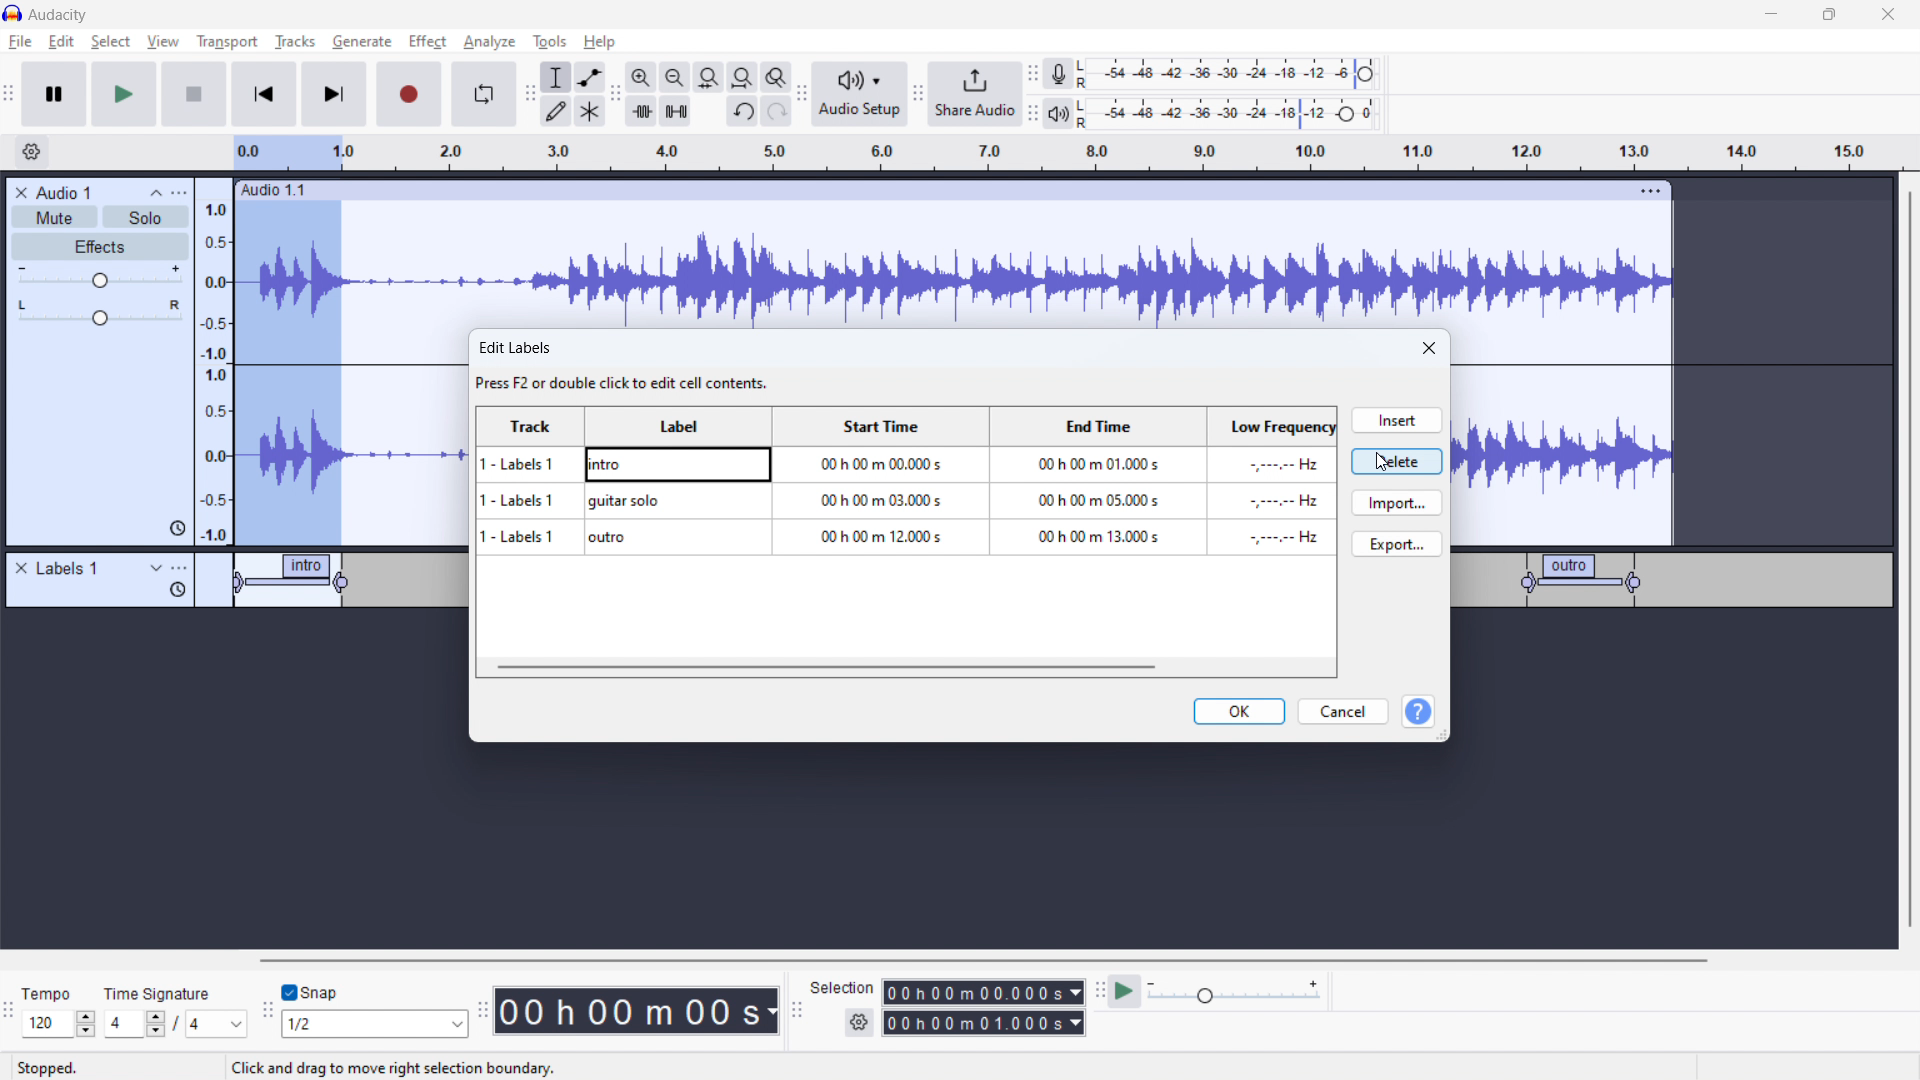 The width and height of the screenshot is (1920, 1080). What do you see at coordinates (1086, 76) in the screenshot?
I see `left and right channels` at bounding box center [1086, 76].